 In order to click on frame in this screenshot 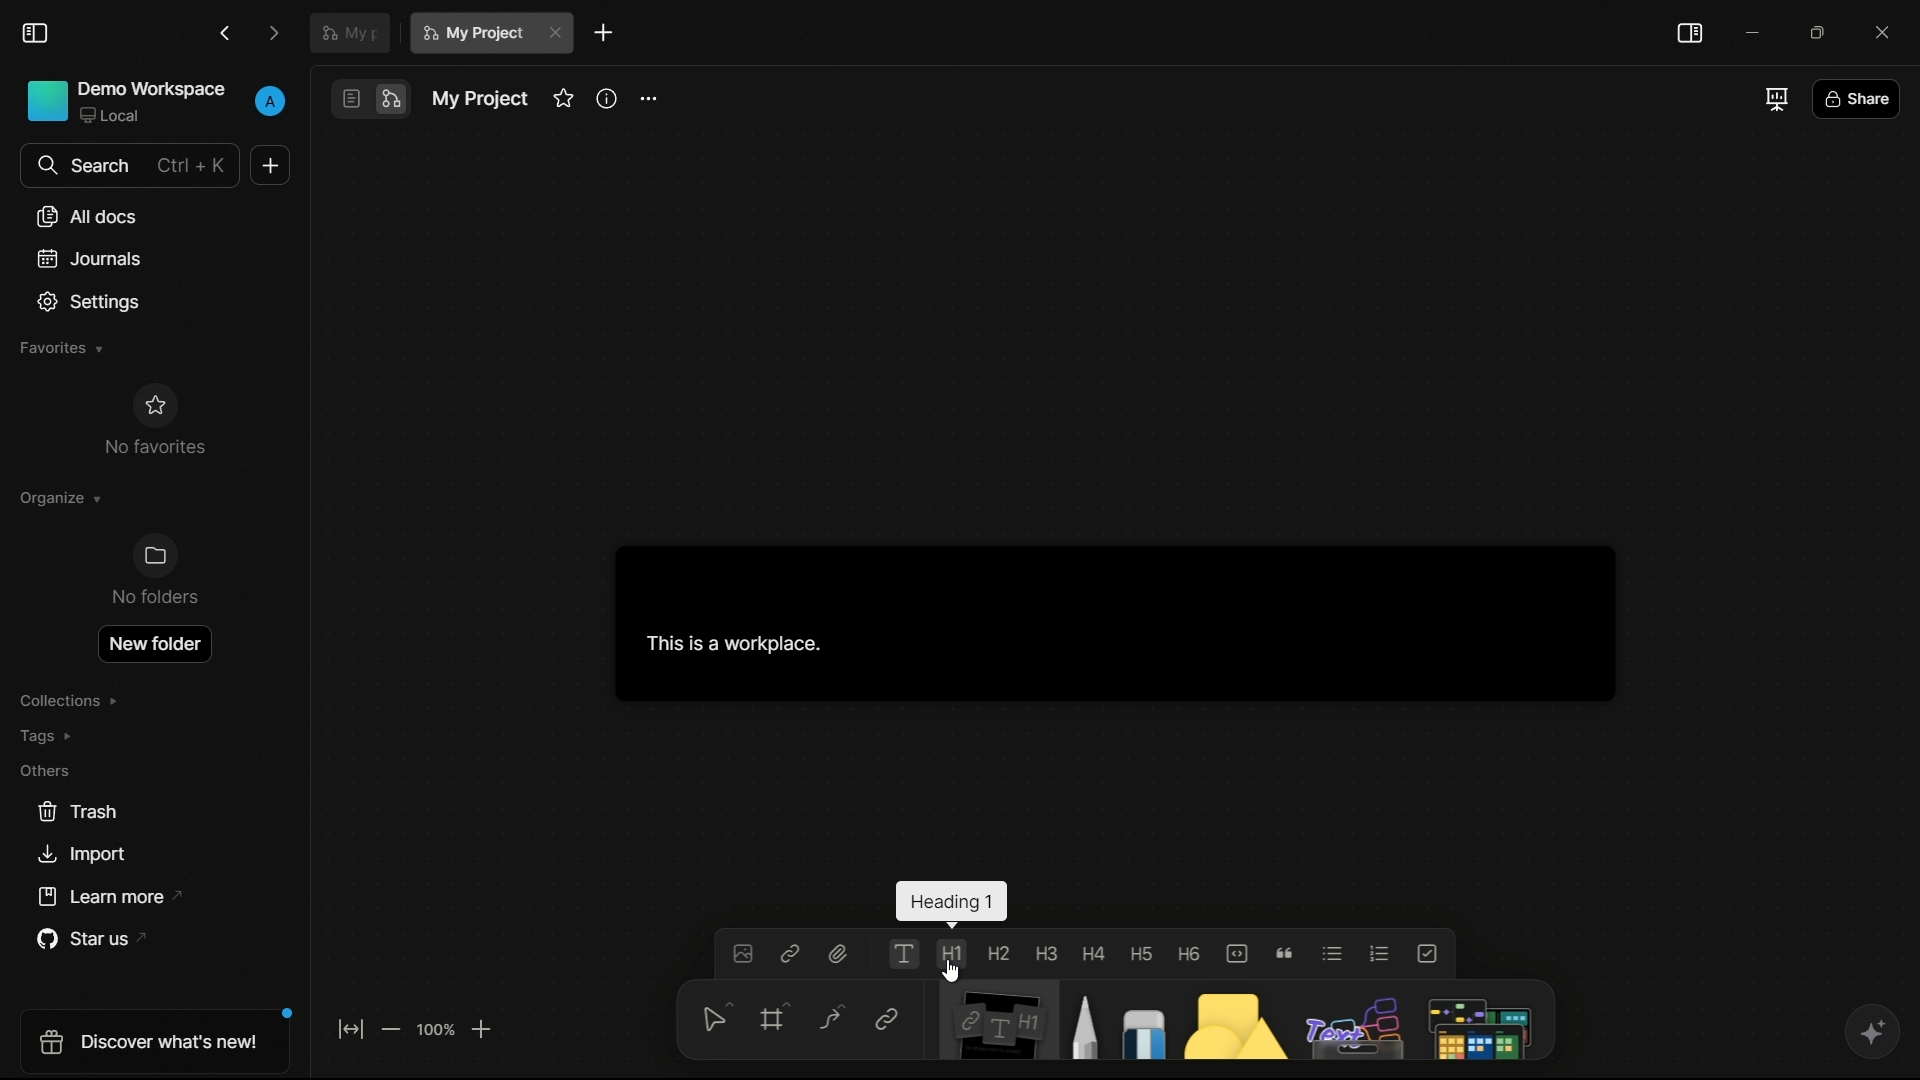, I will do `click(770, 1022)`.